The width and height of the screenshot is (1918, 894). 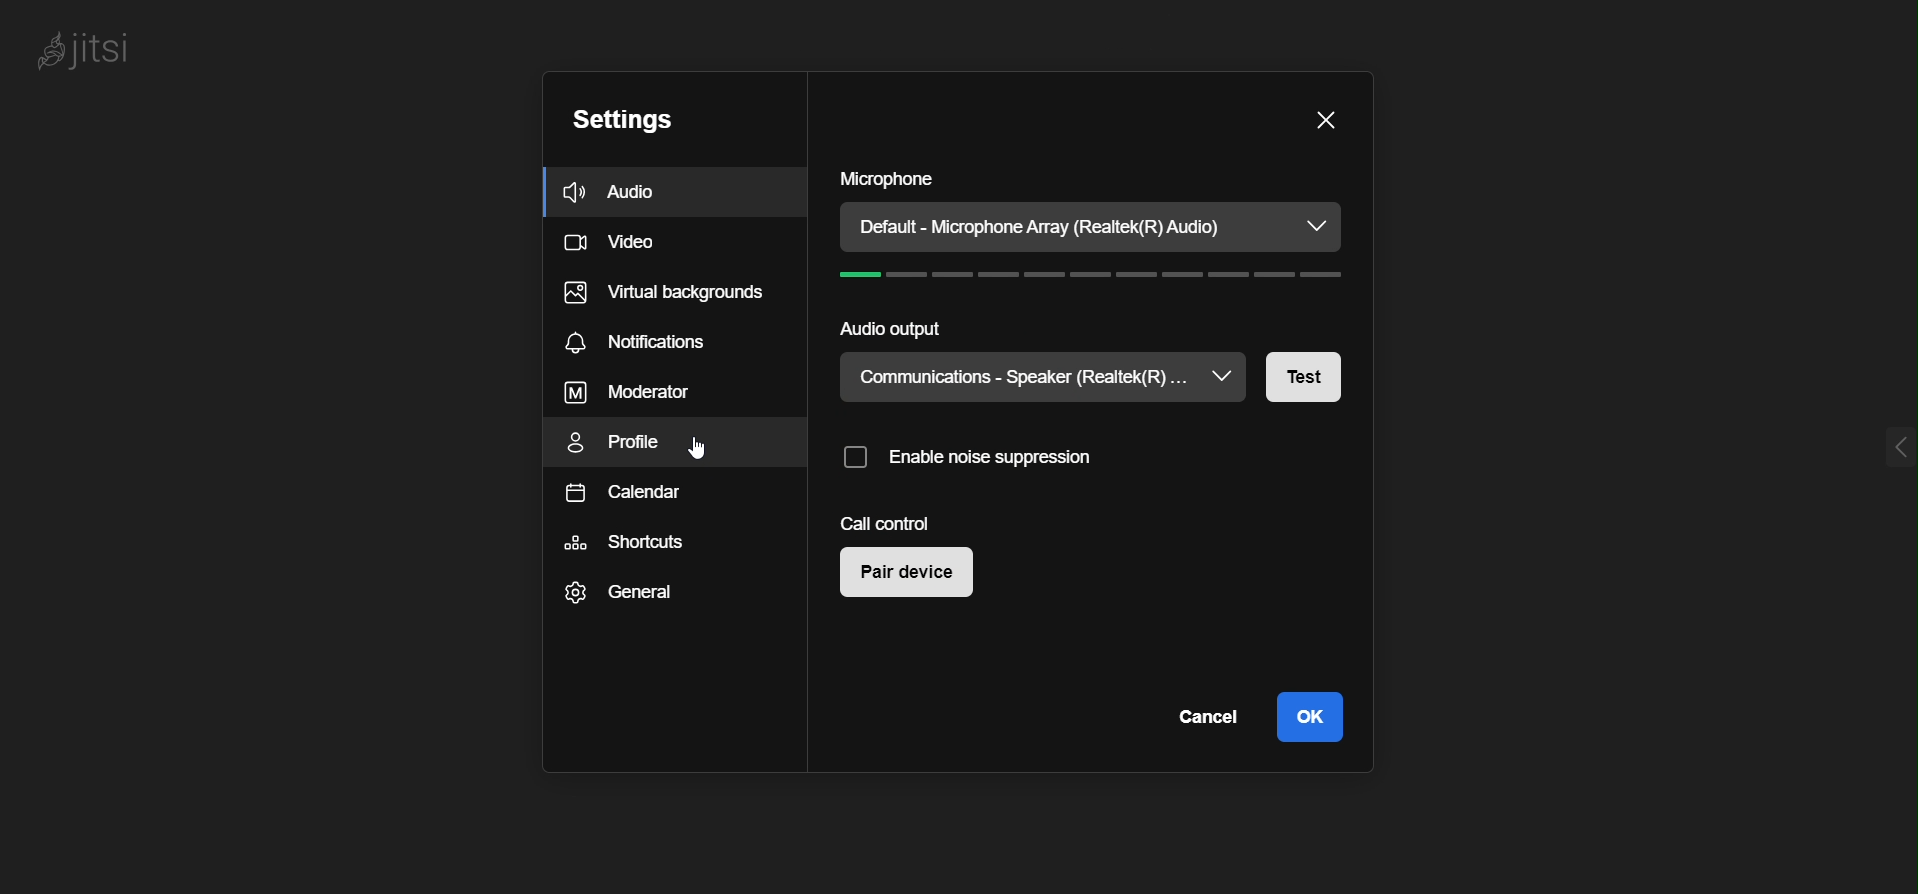 I want to click on settings, so click(x=636, y=120).